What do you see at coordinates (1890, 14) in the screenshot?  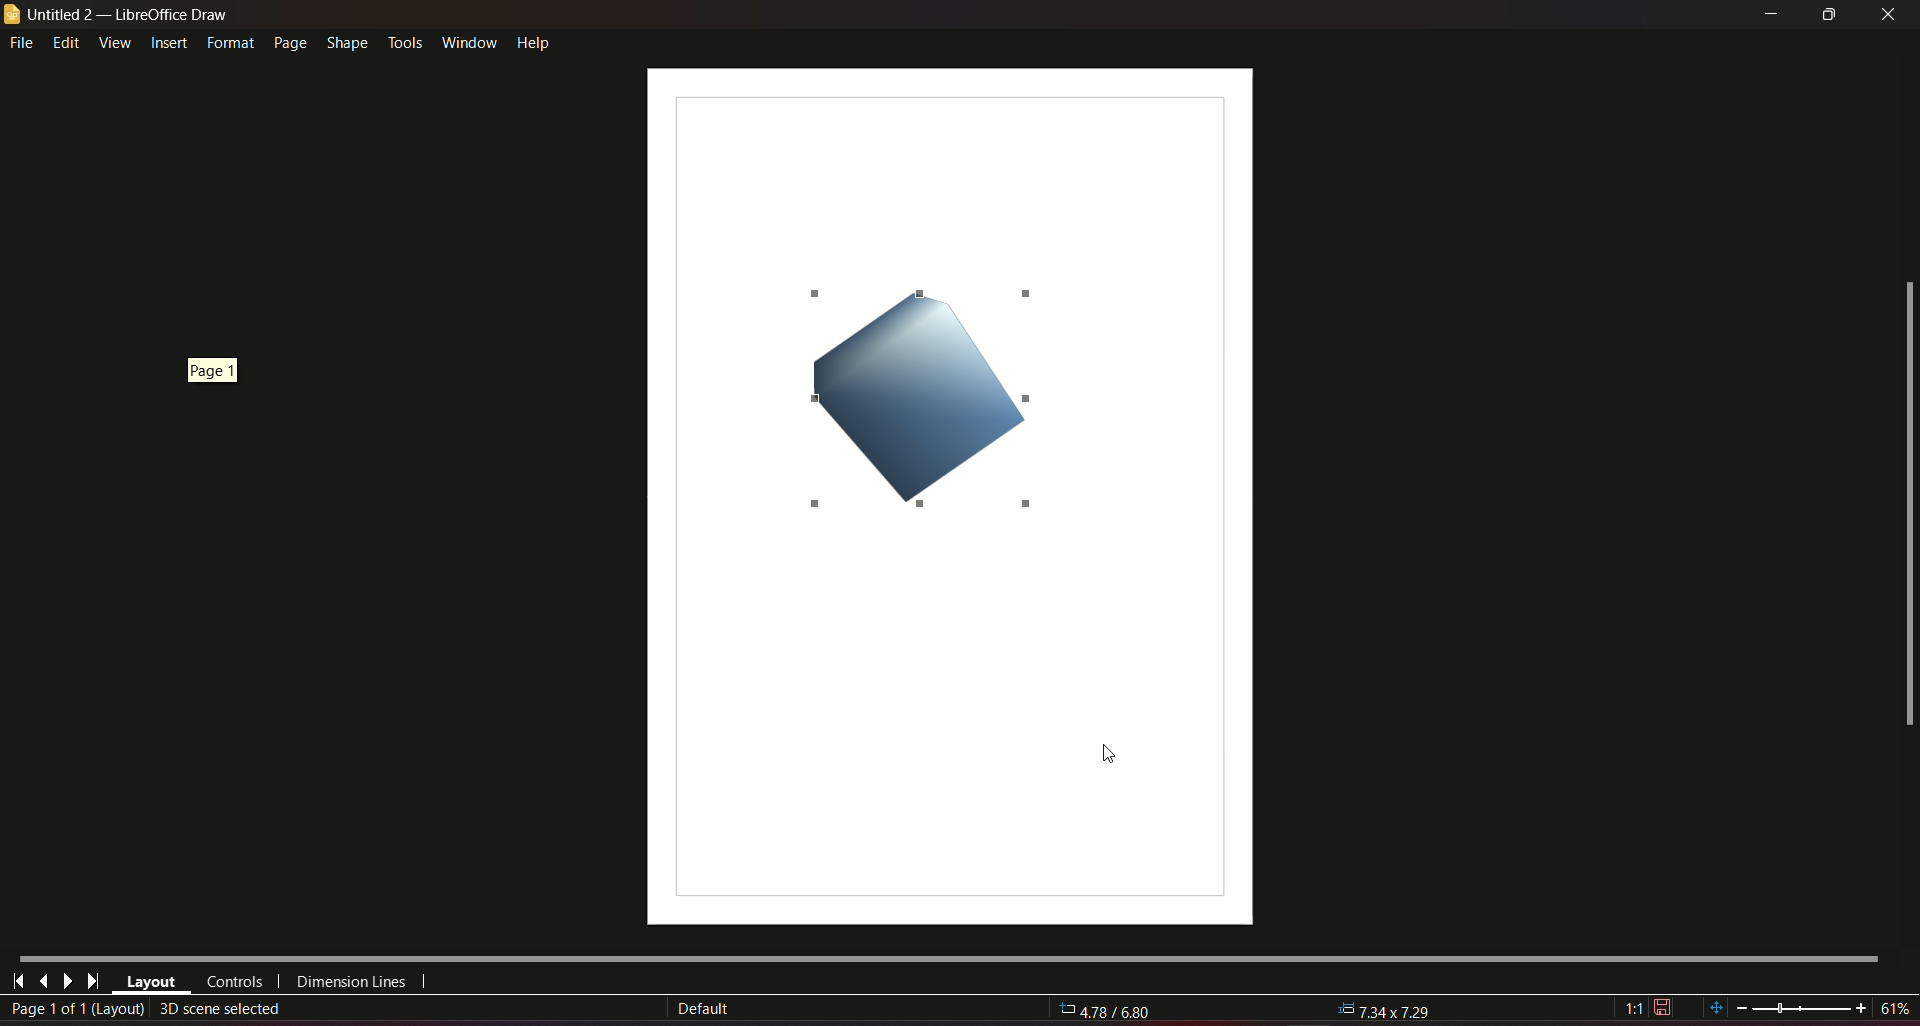 I see `close` at bounding box center [1890, 14].